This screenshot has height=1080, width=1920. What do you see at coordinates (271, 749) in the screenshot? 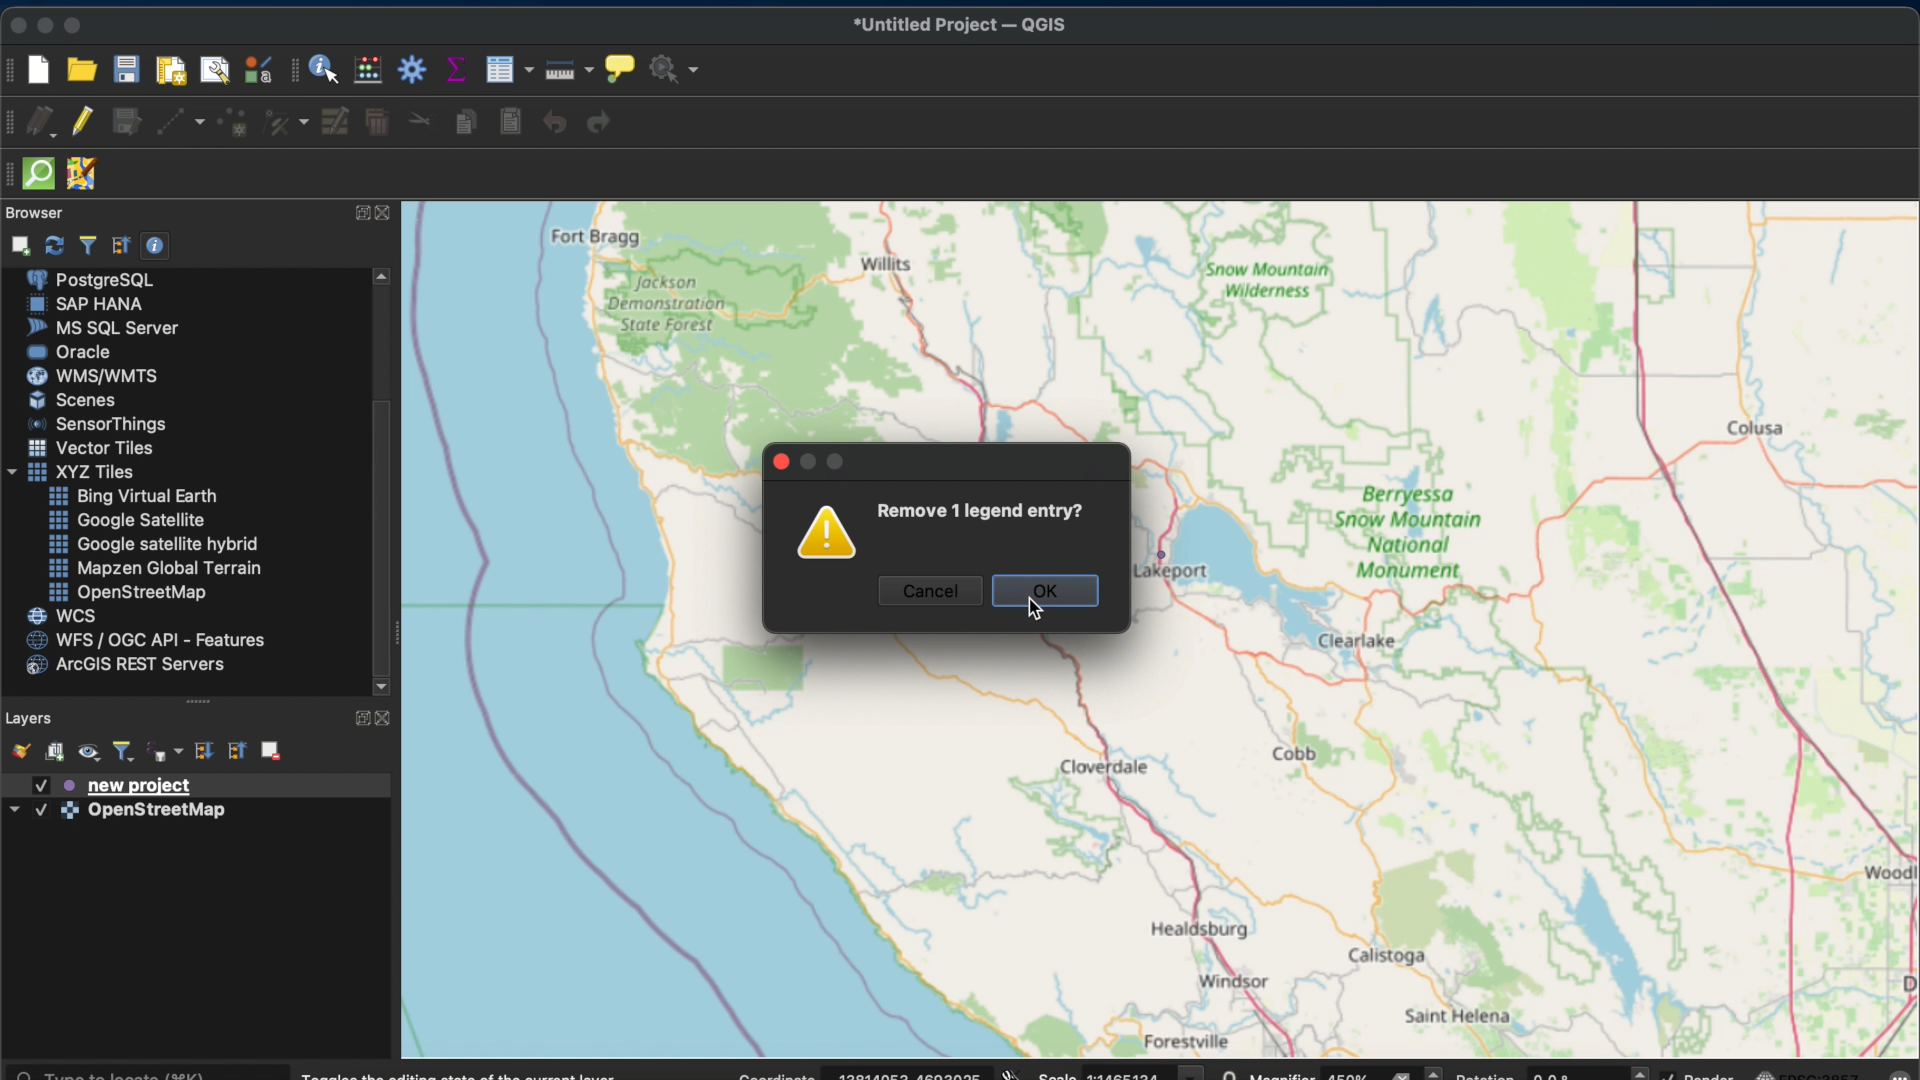
I see `remove layer group` at bounding box center [271, 749].